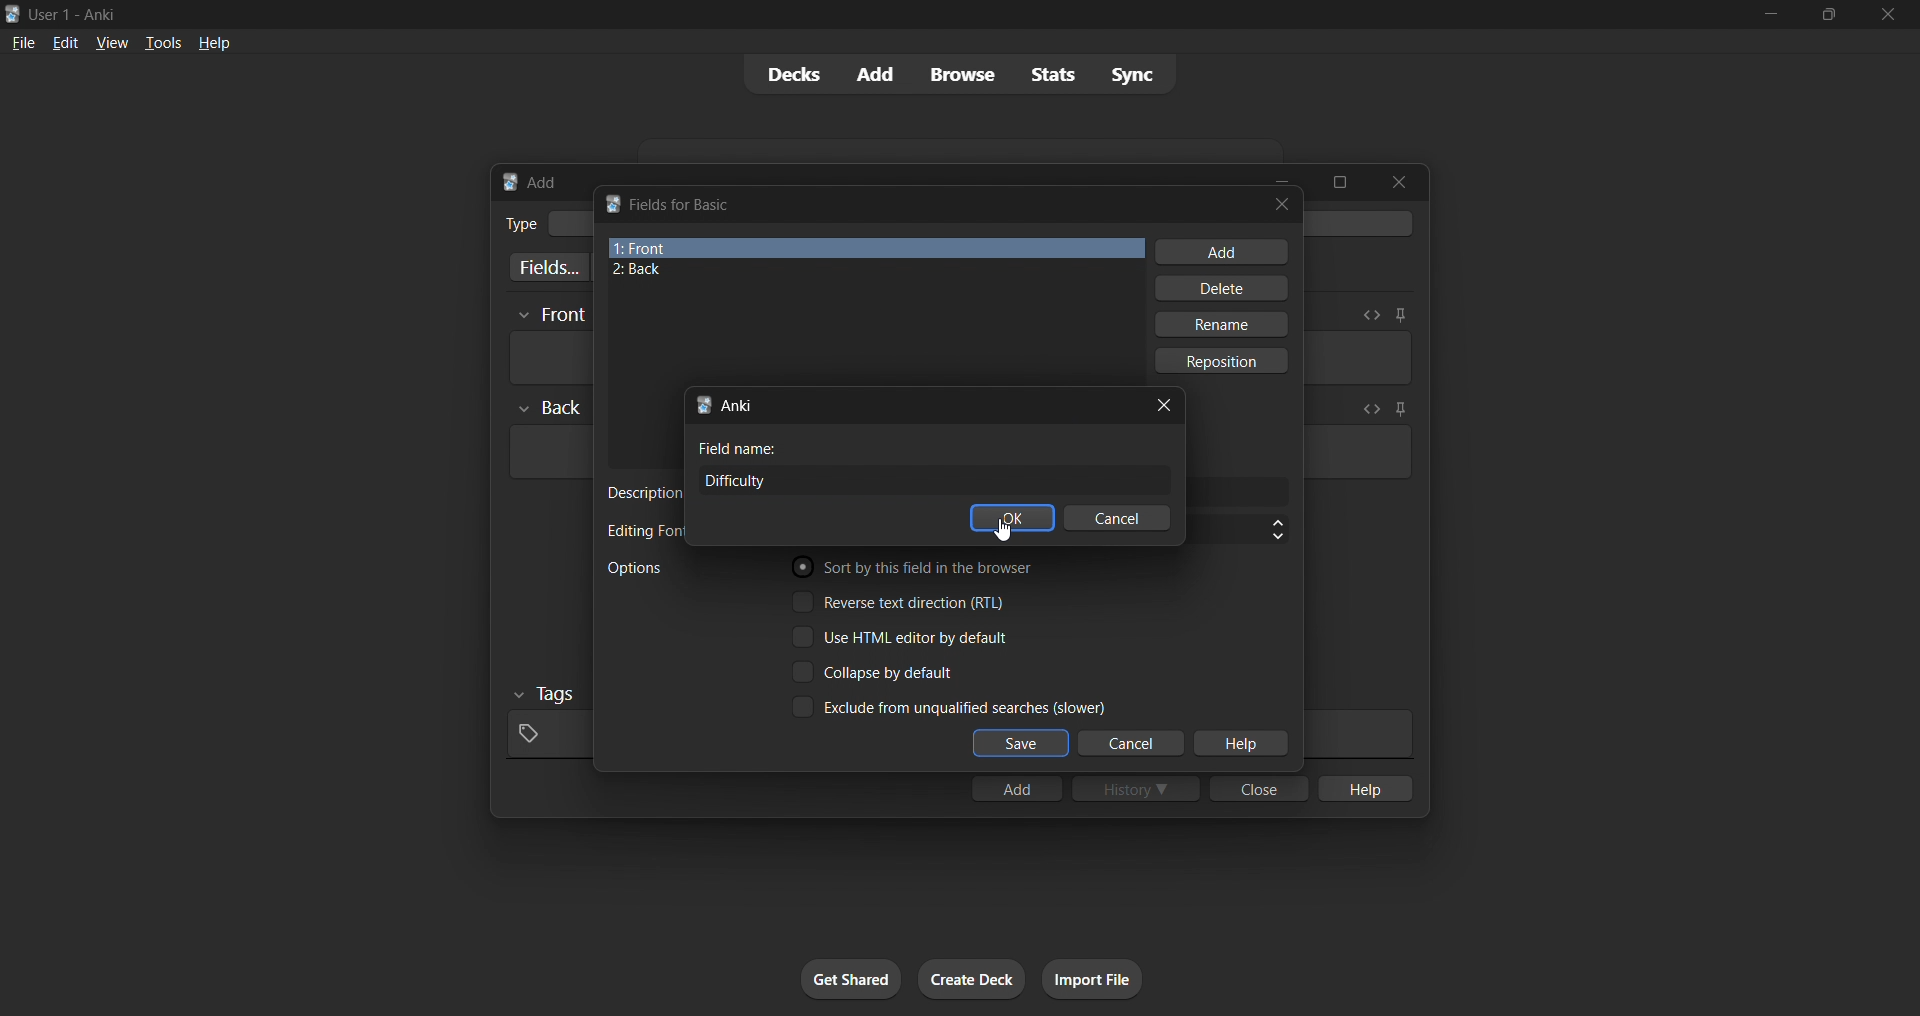 Image resolution: width=1920 pixels, height=1016 pixels. I want to click on import file, so click(1092, 979).